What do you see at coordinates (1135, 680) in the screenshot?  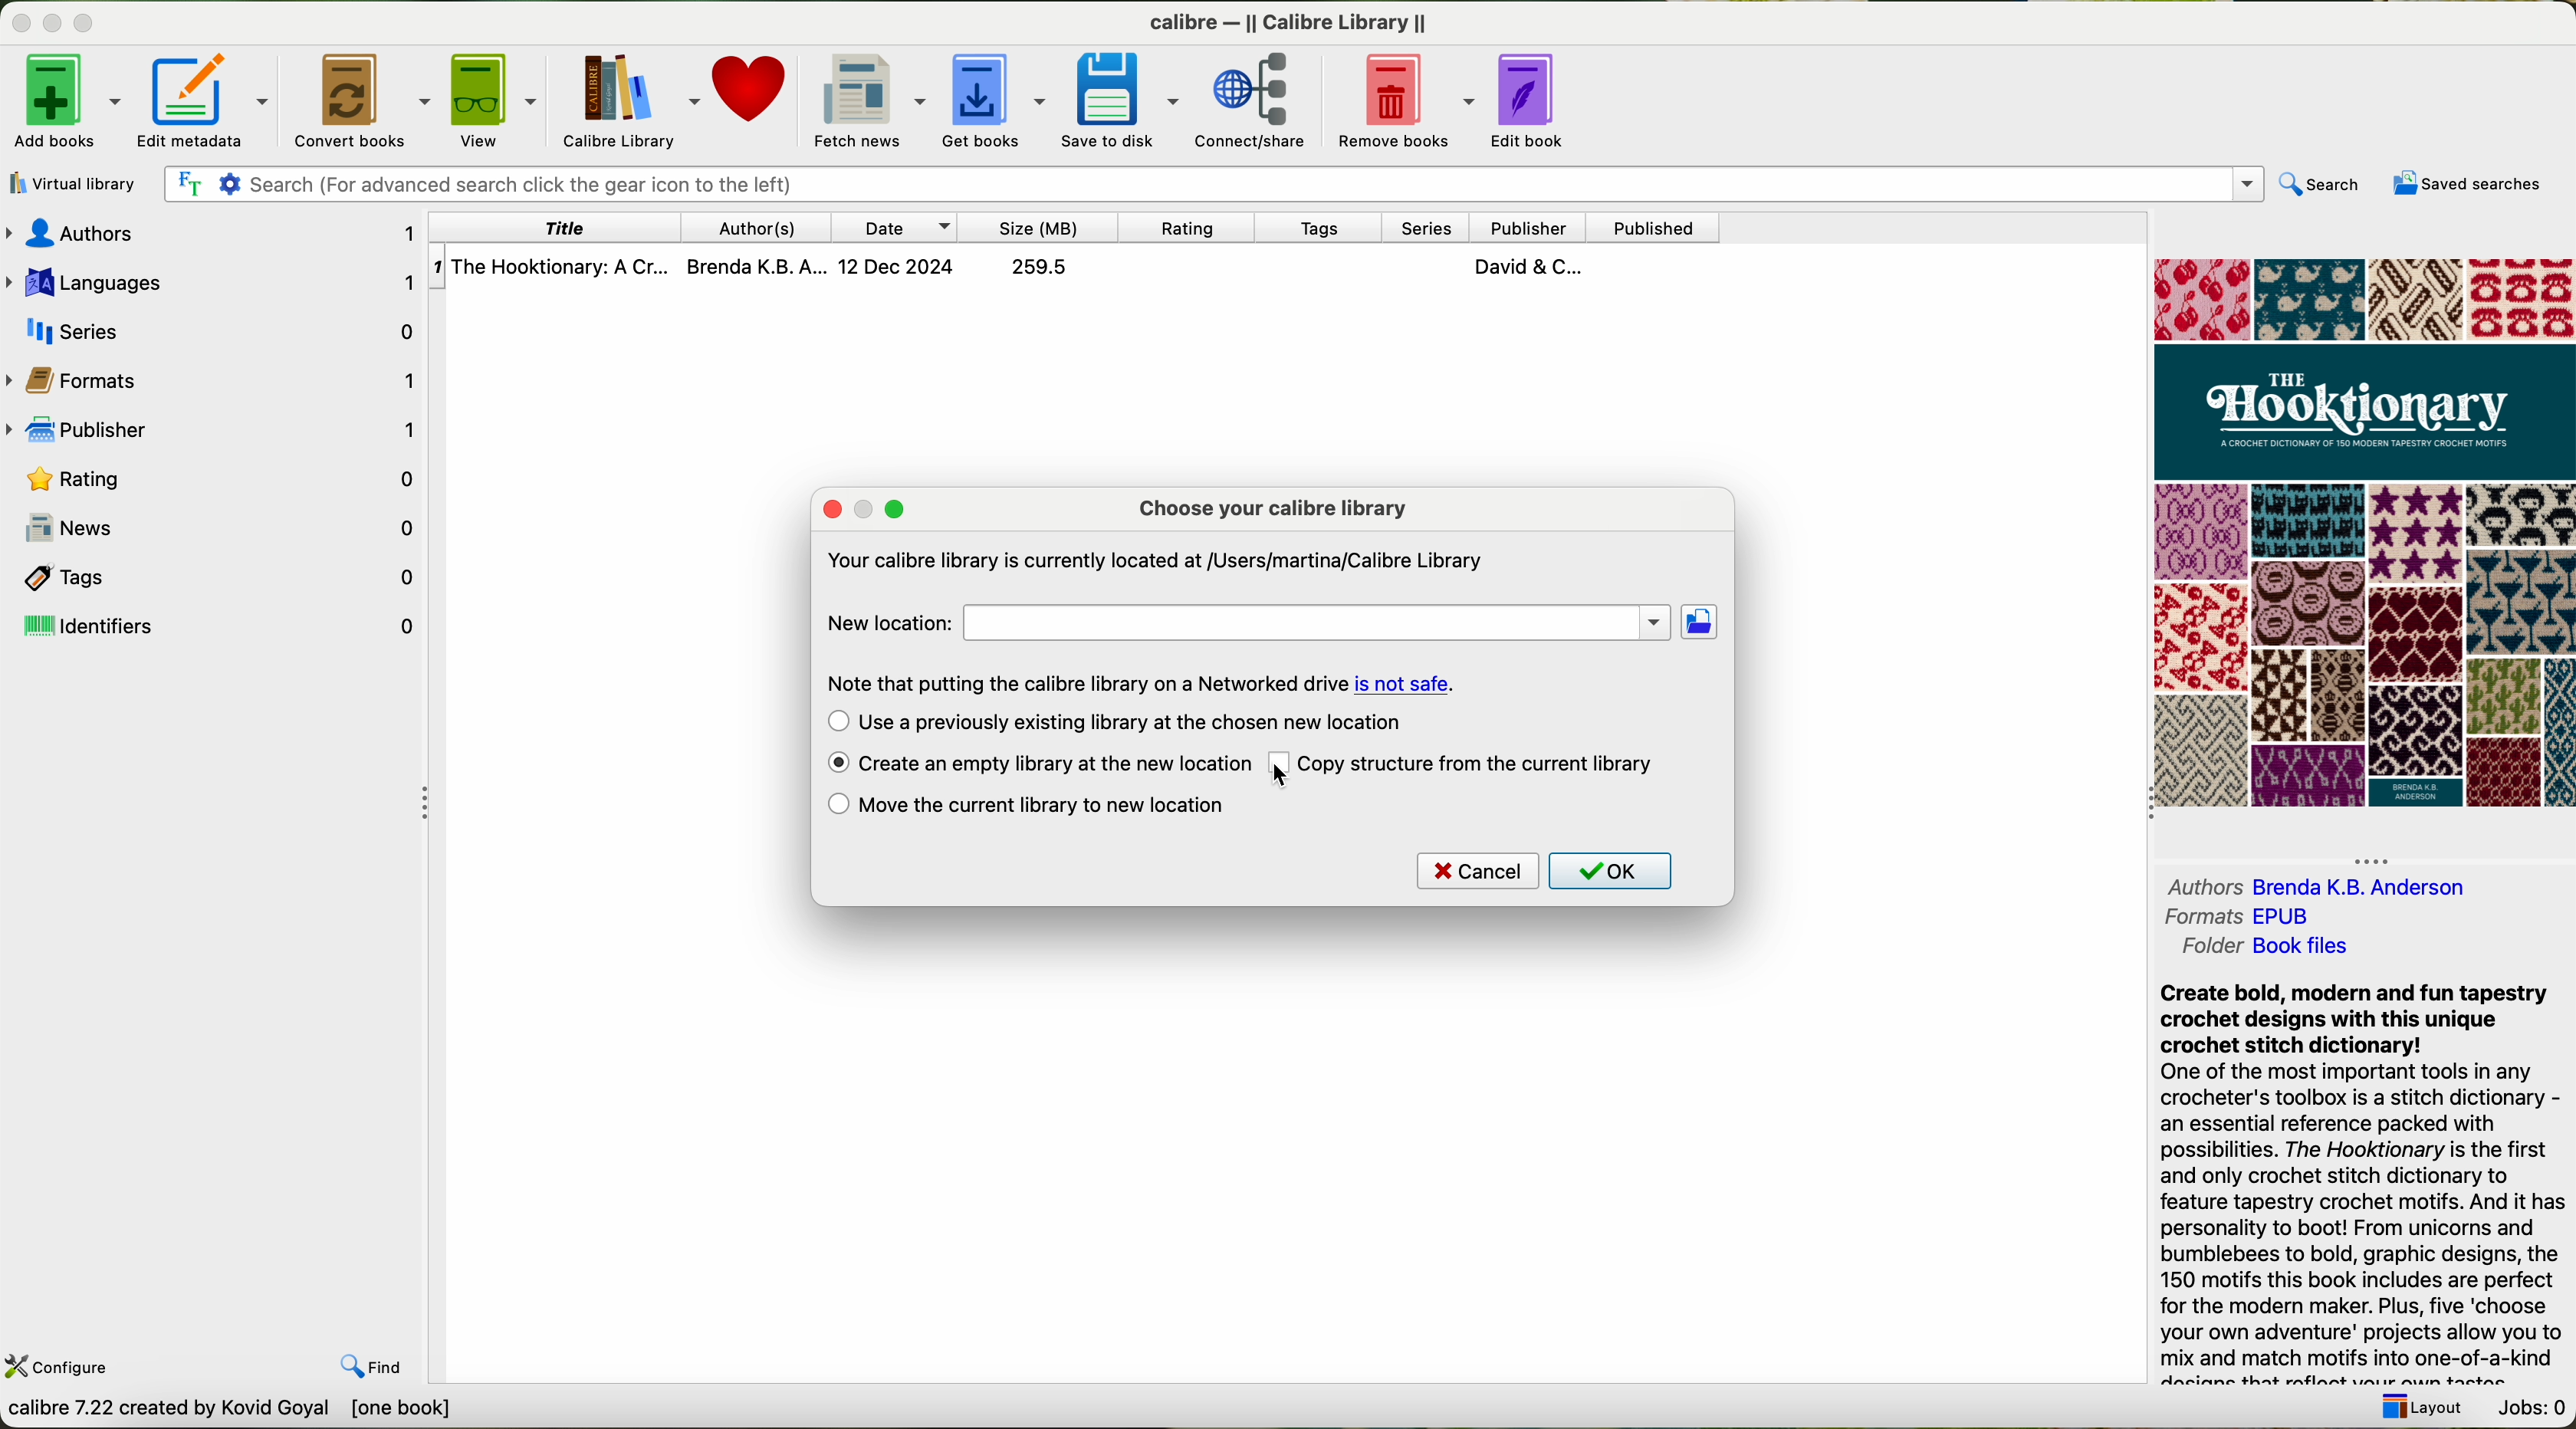 I see `Note that putting the calibre library on a Networked drive is not safe.` at bounding box center [1135, 680].